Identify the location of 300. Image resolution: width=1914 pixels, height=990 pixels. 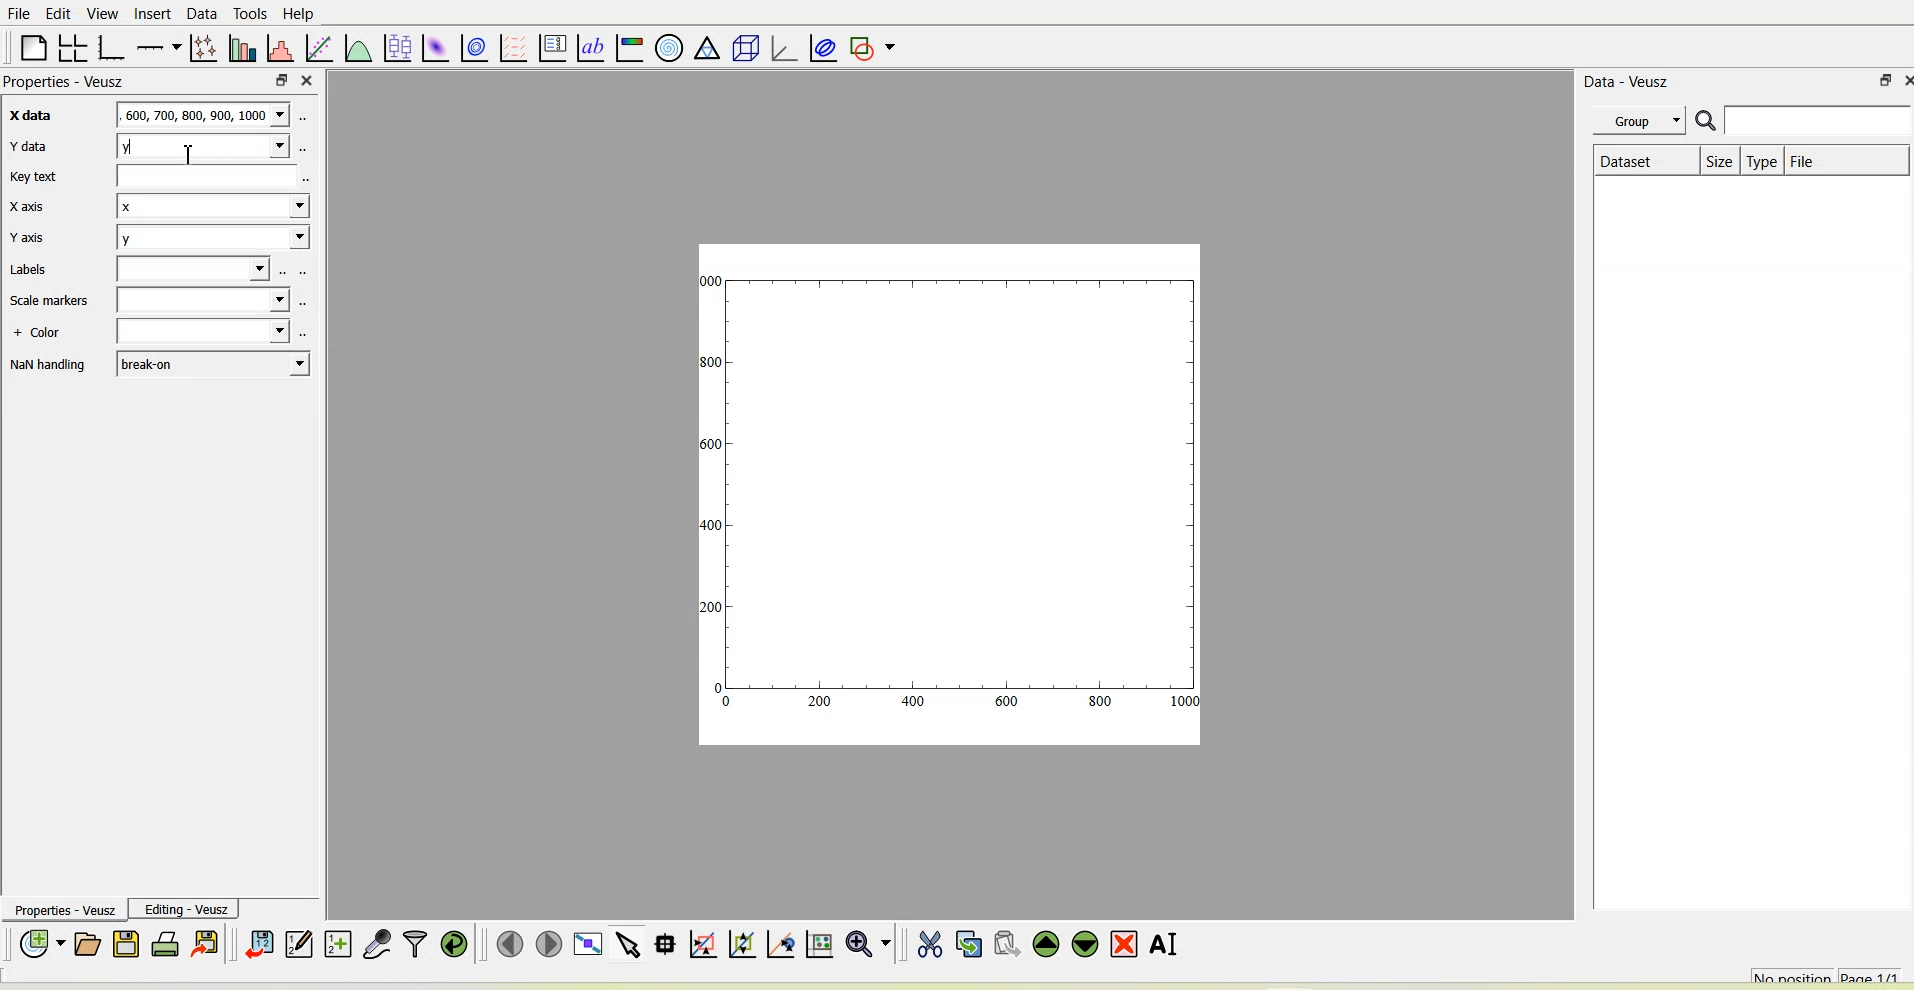
(713, 361).